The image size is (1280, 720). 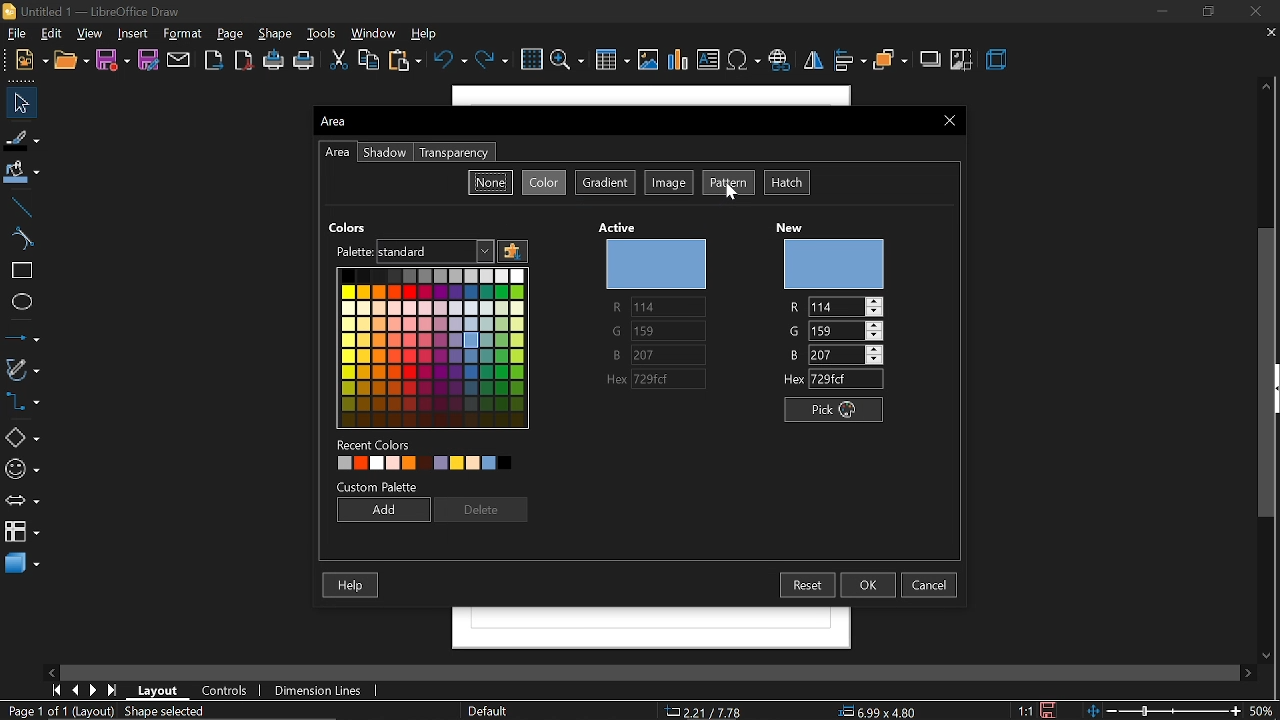 I want to click on reset, so click(x=806, y=584).